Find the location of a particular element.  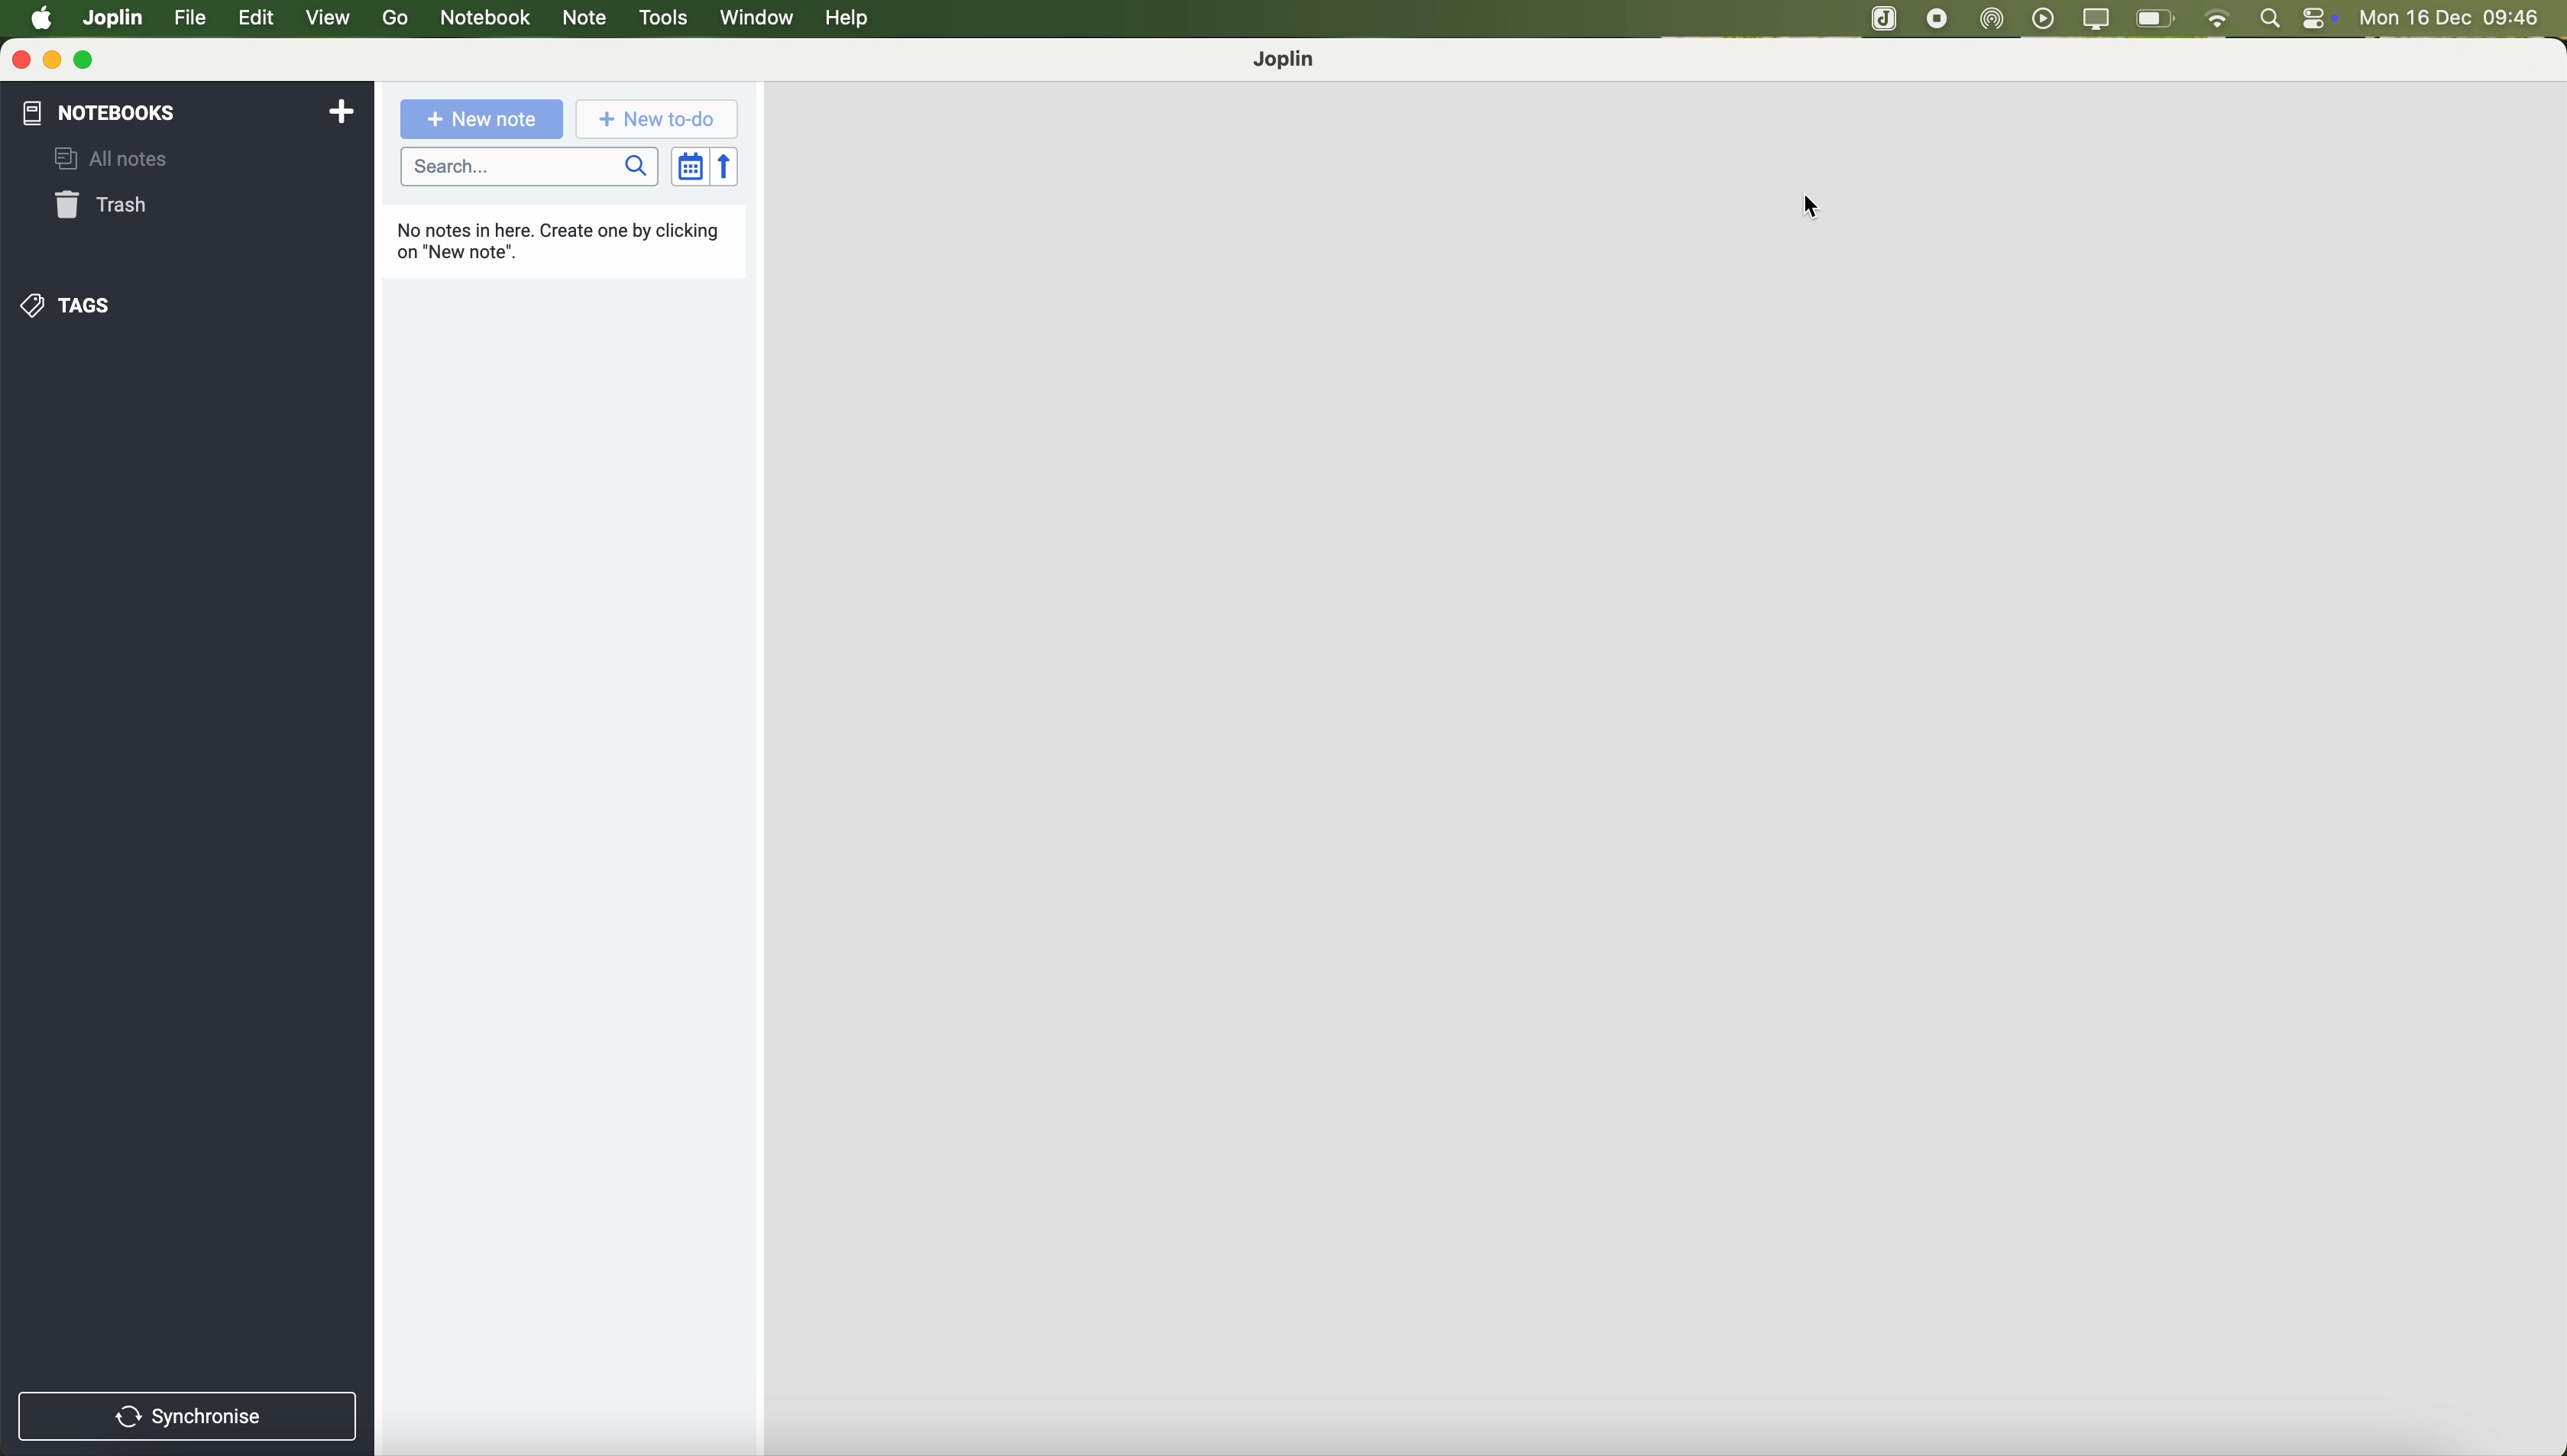

notebooks is located at coordinates (190, 112).